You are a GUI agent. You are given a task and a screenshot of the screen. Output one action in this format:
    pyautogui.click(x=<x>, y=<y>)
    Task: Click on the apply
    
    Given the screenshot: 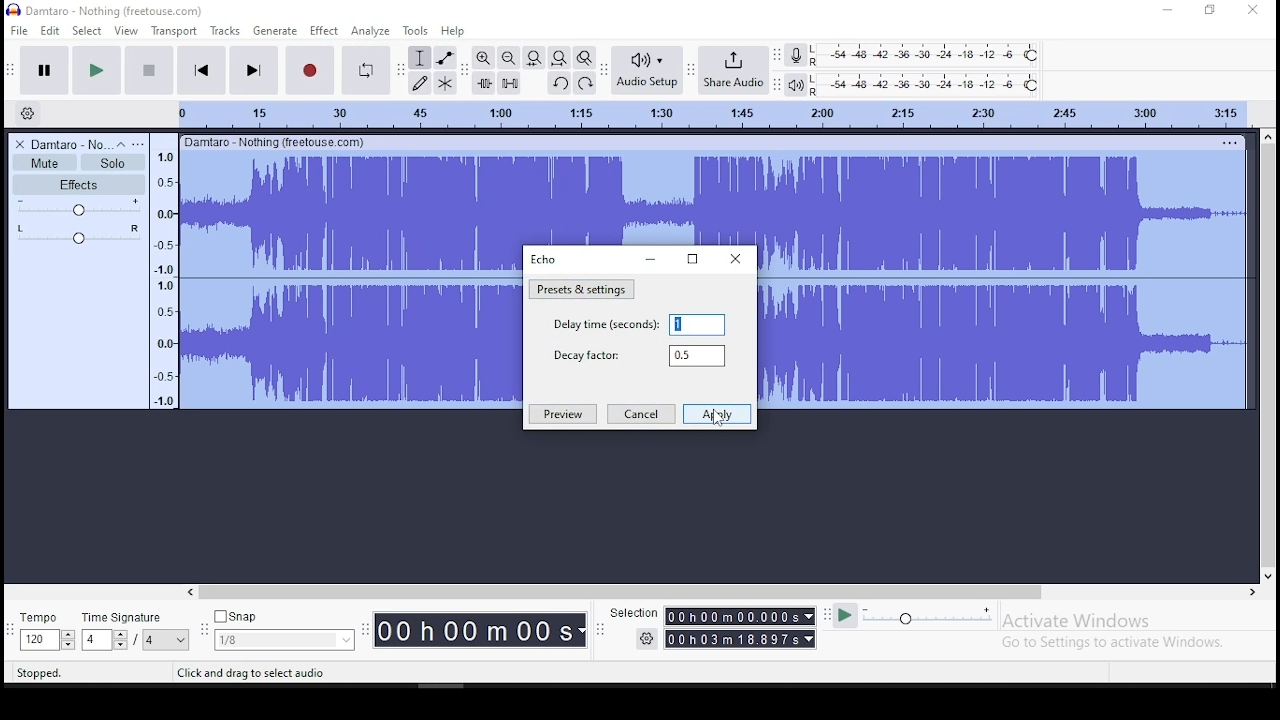 What is the action you would take?
    pyautogui.click(x=717, y=414)
    